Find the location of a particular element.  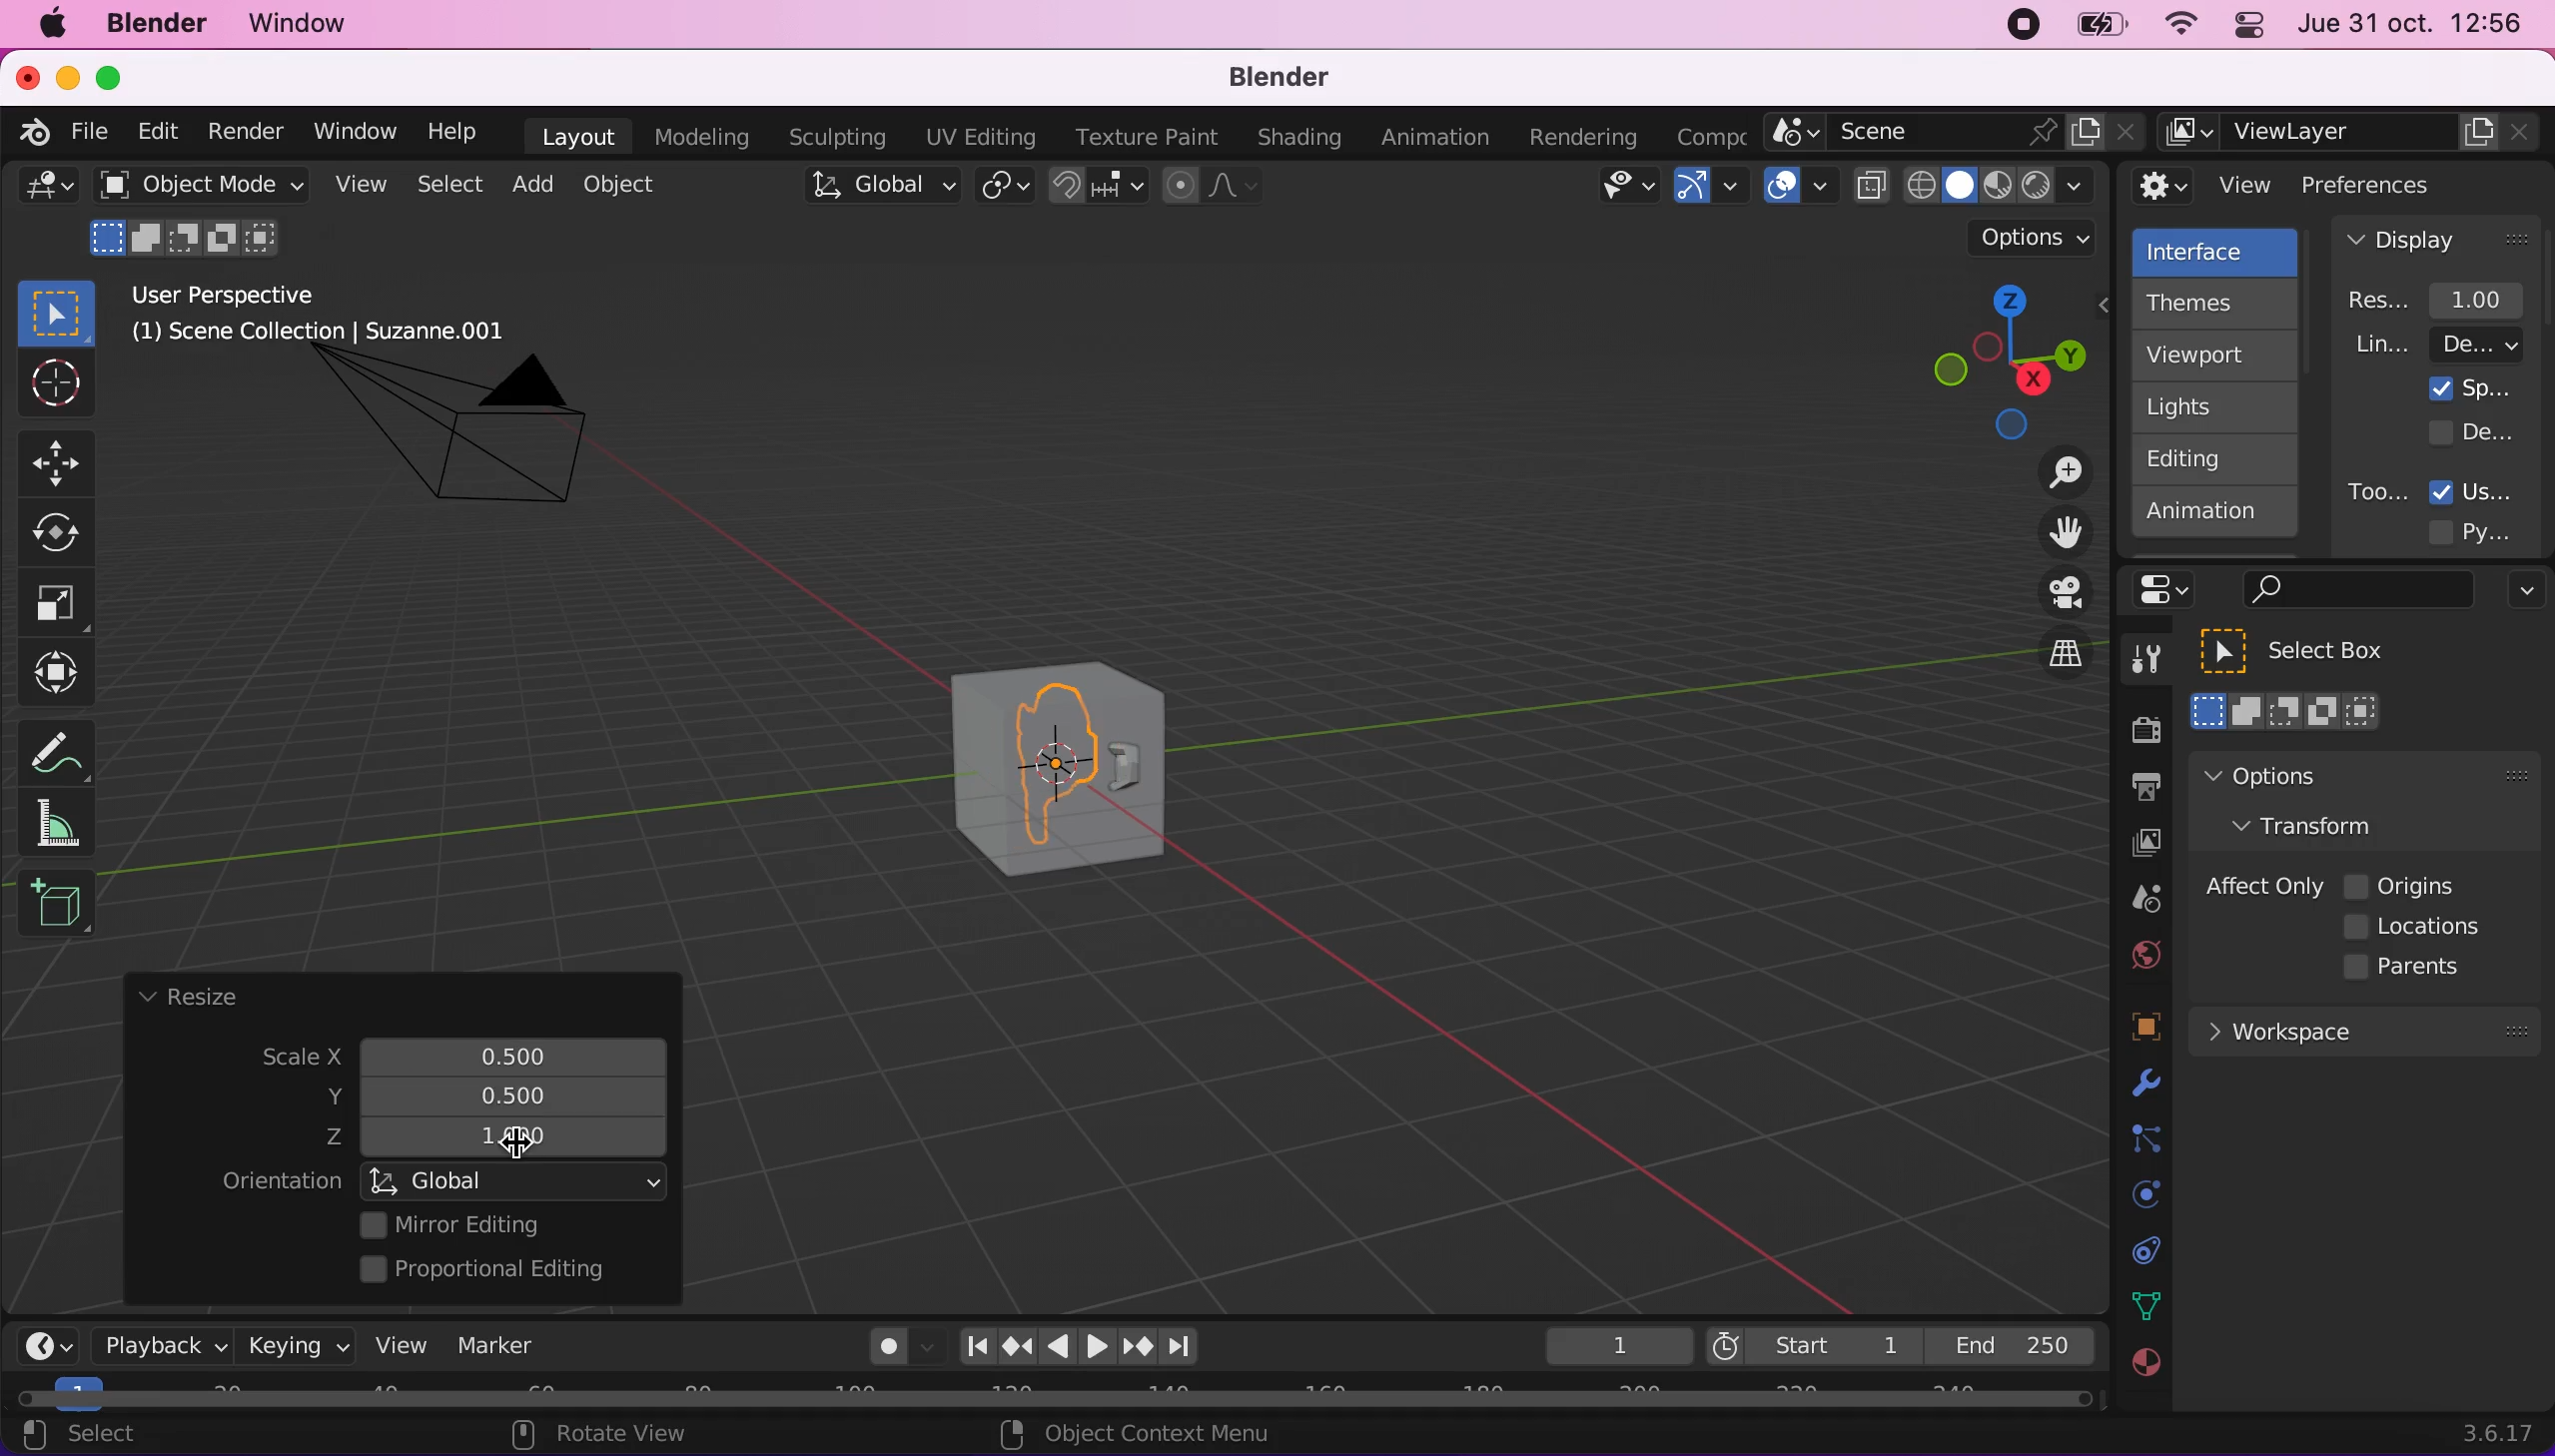

global is located at coordinates (877, 189).